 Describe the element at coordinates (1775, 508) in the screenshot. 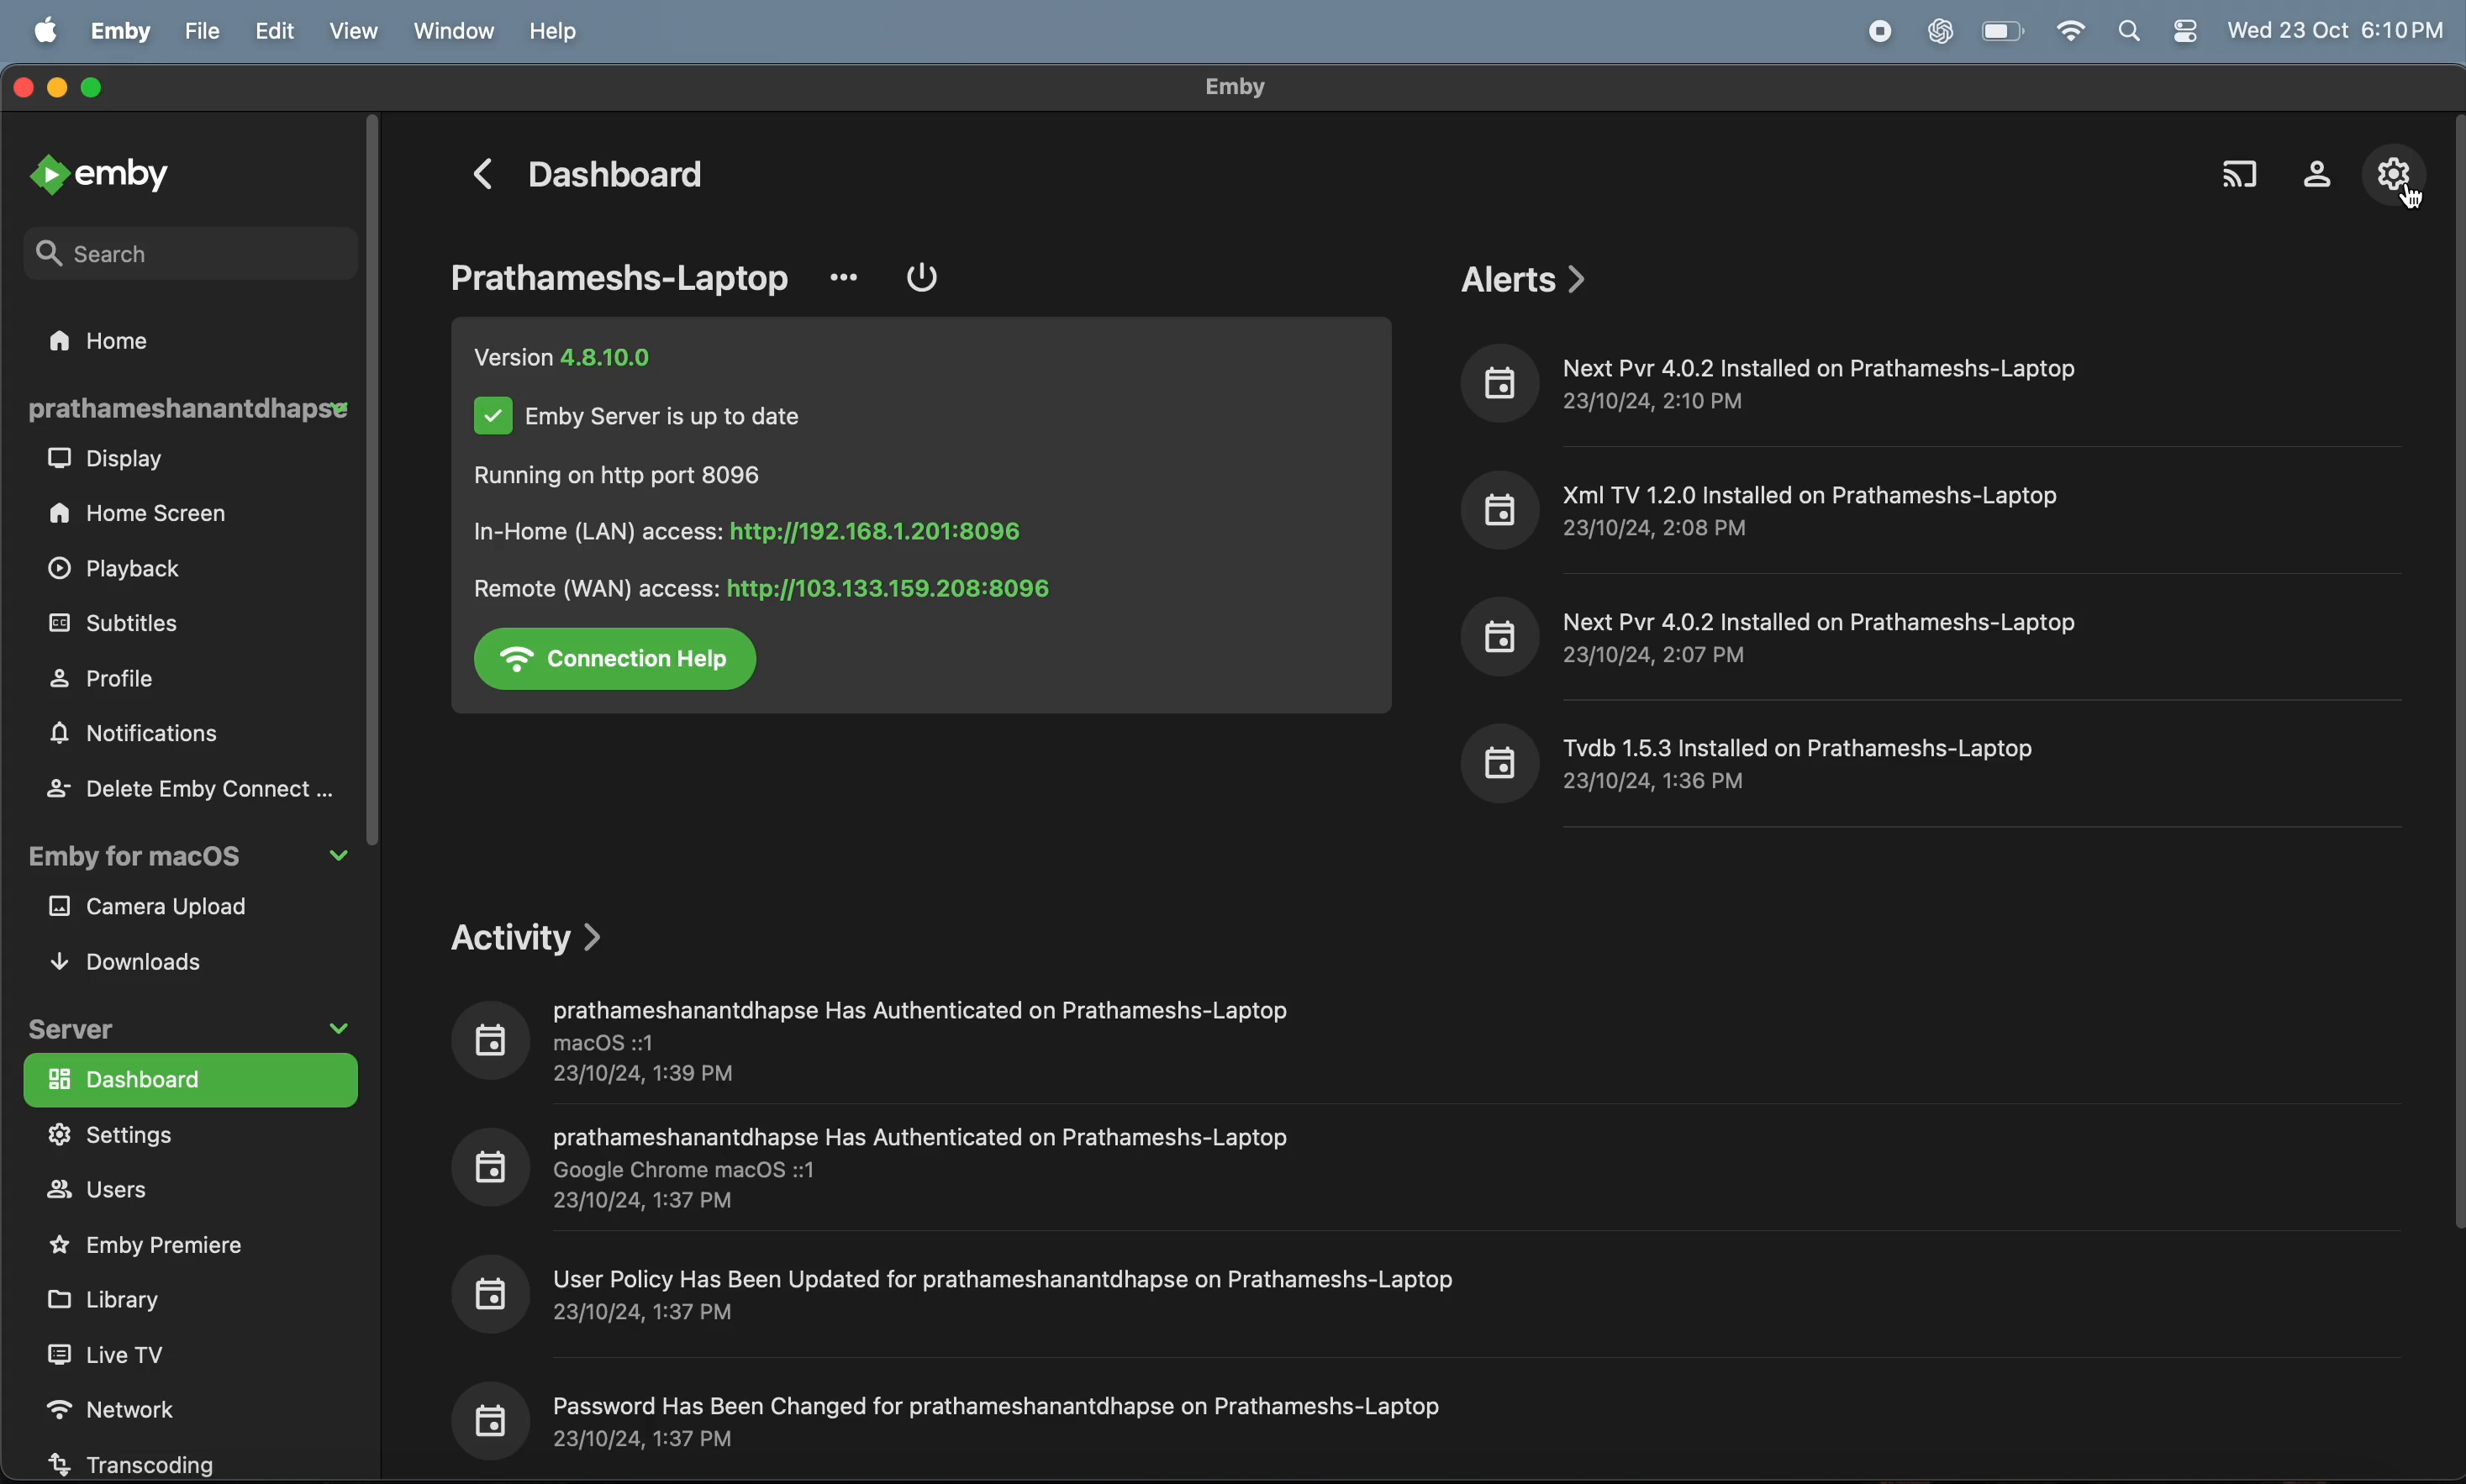

I see `i] Xml TV 1.2.0 Installed on Prathameshs-Laptop
23/10/24, 2:08 PM` at that location.